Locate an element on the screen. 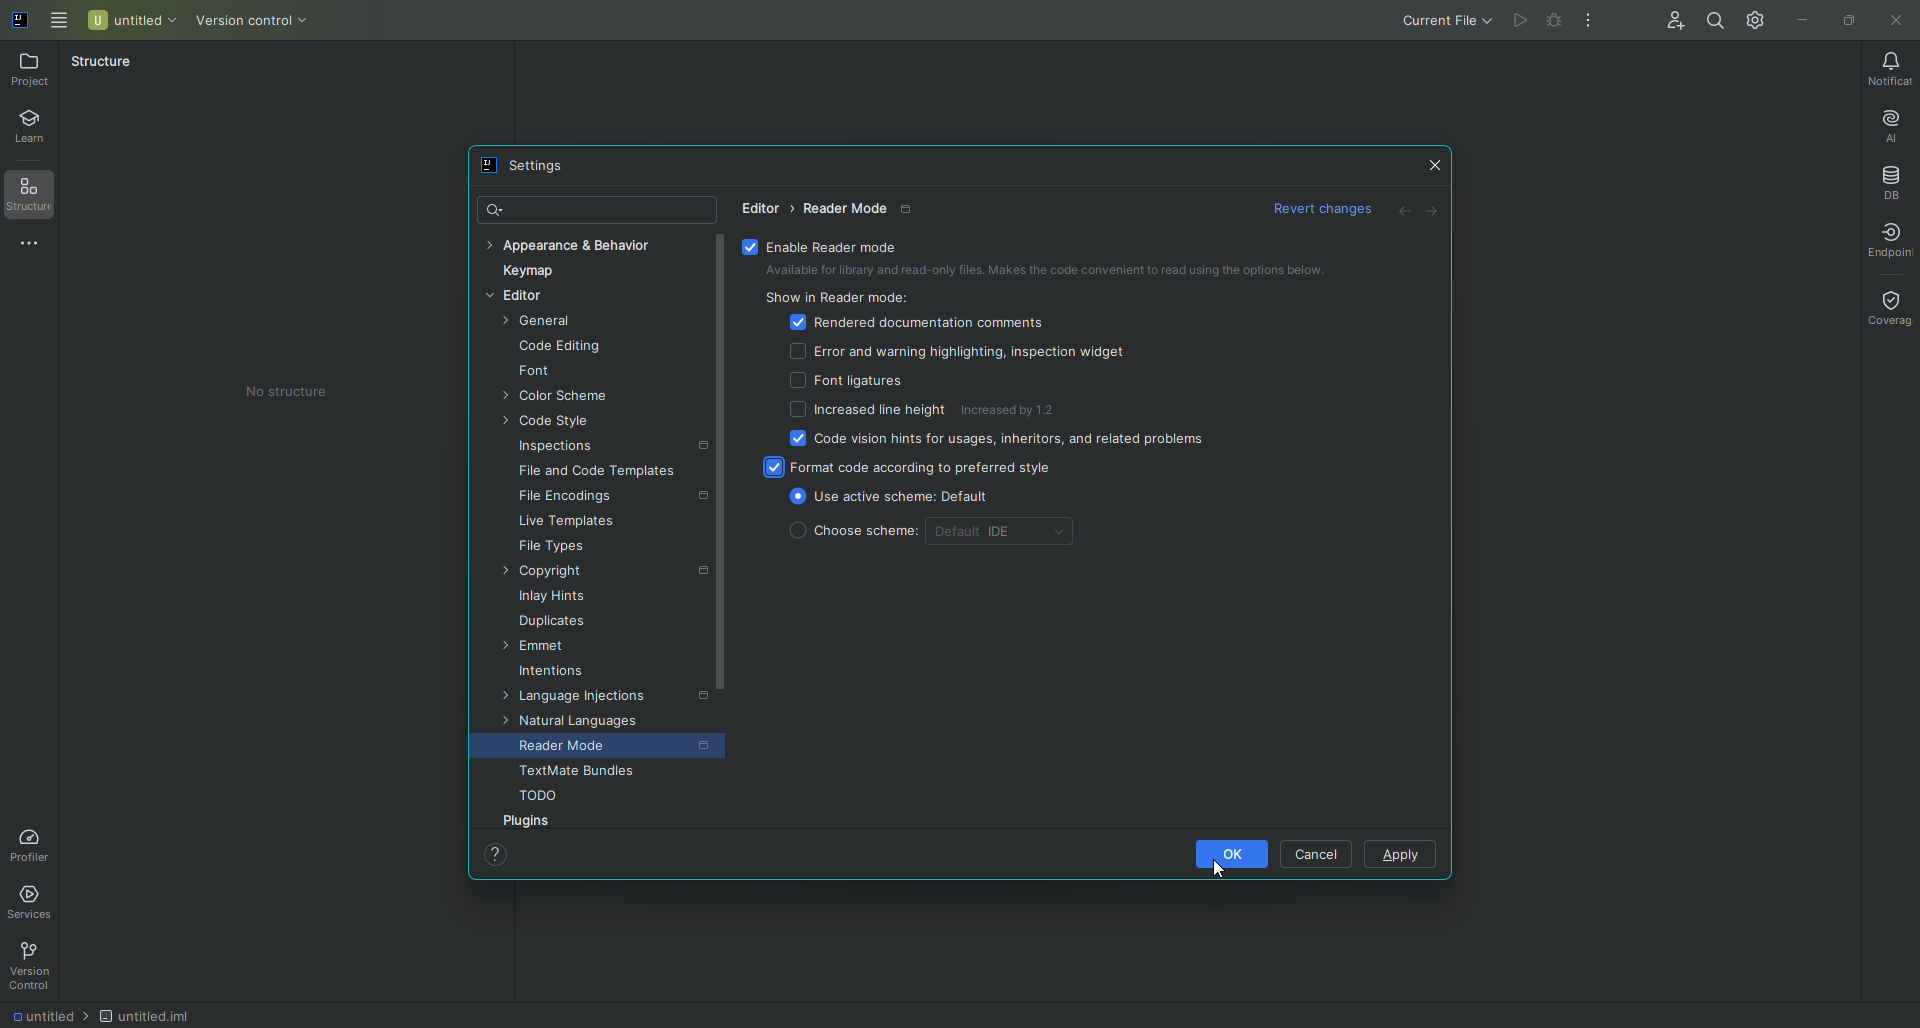 This screenshot has height=1028, width=1920. Notifications is located at coordinates (1890, 70).